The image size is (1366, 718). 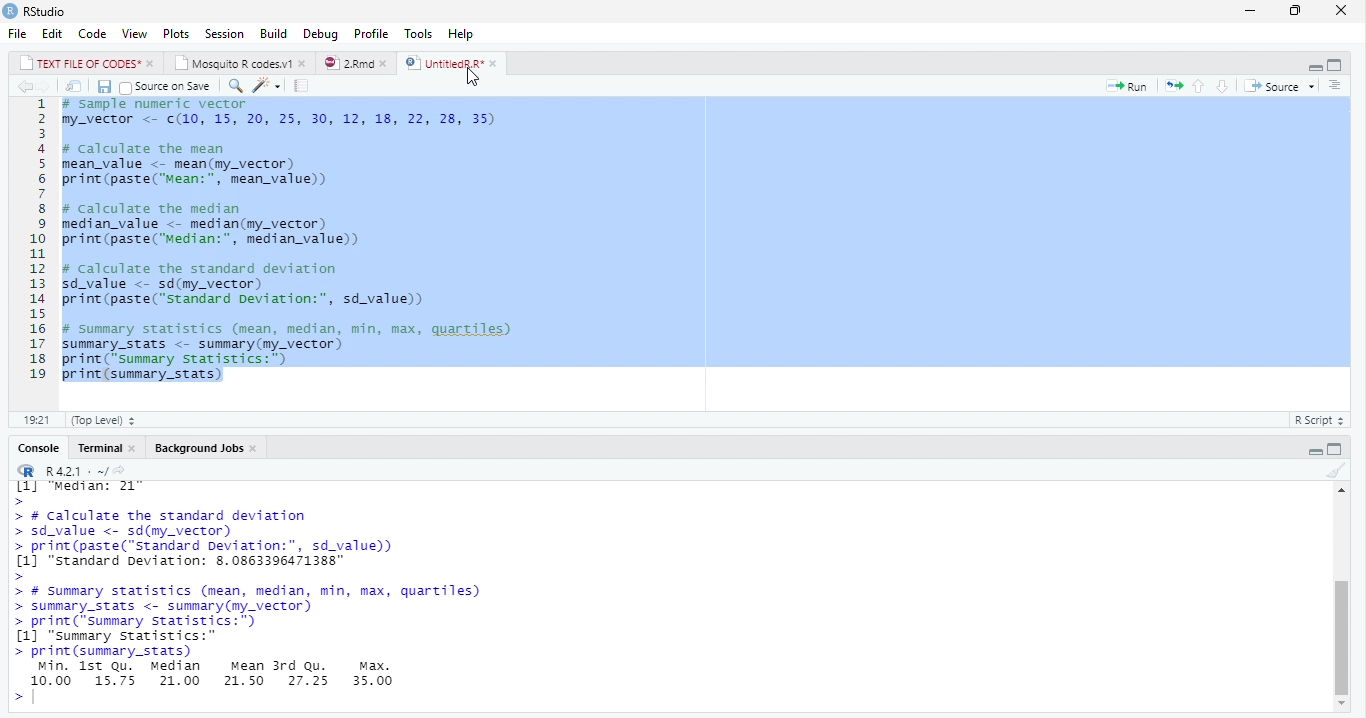 I want to click on Background Jobs, so click(x=199, y=448).